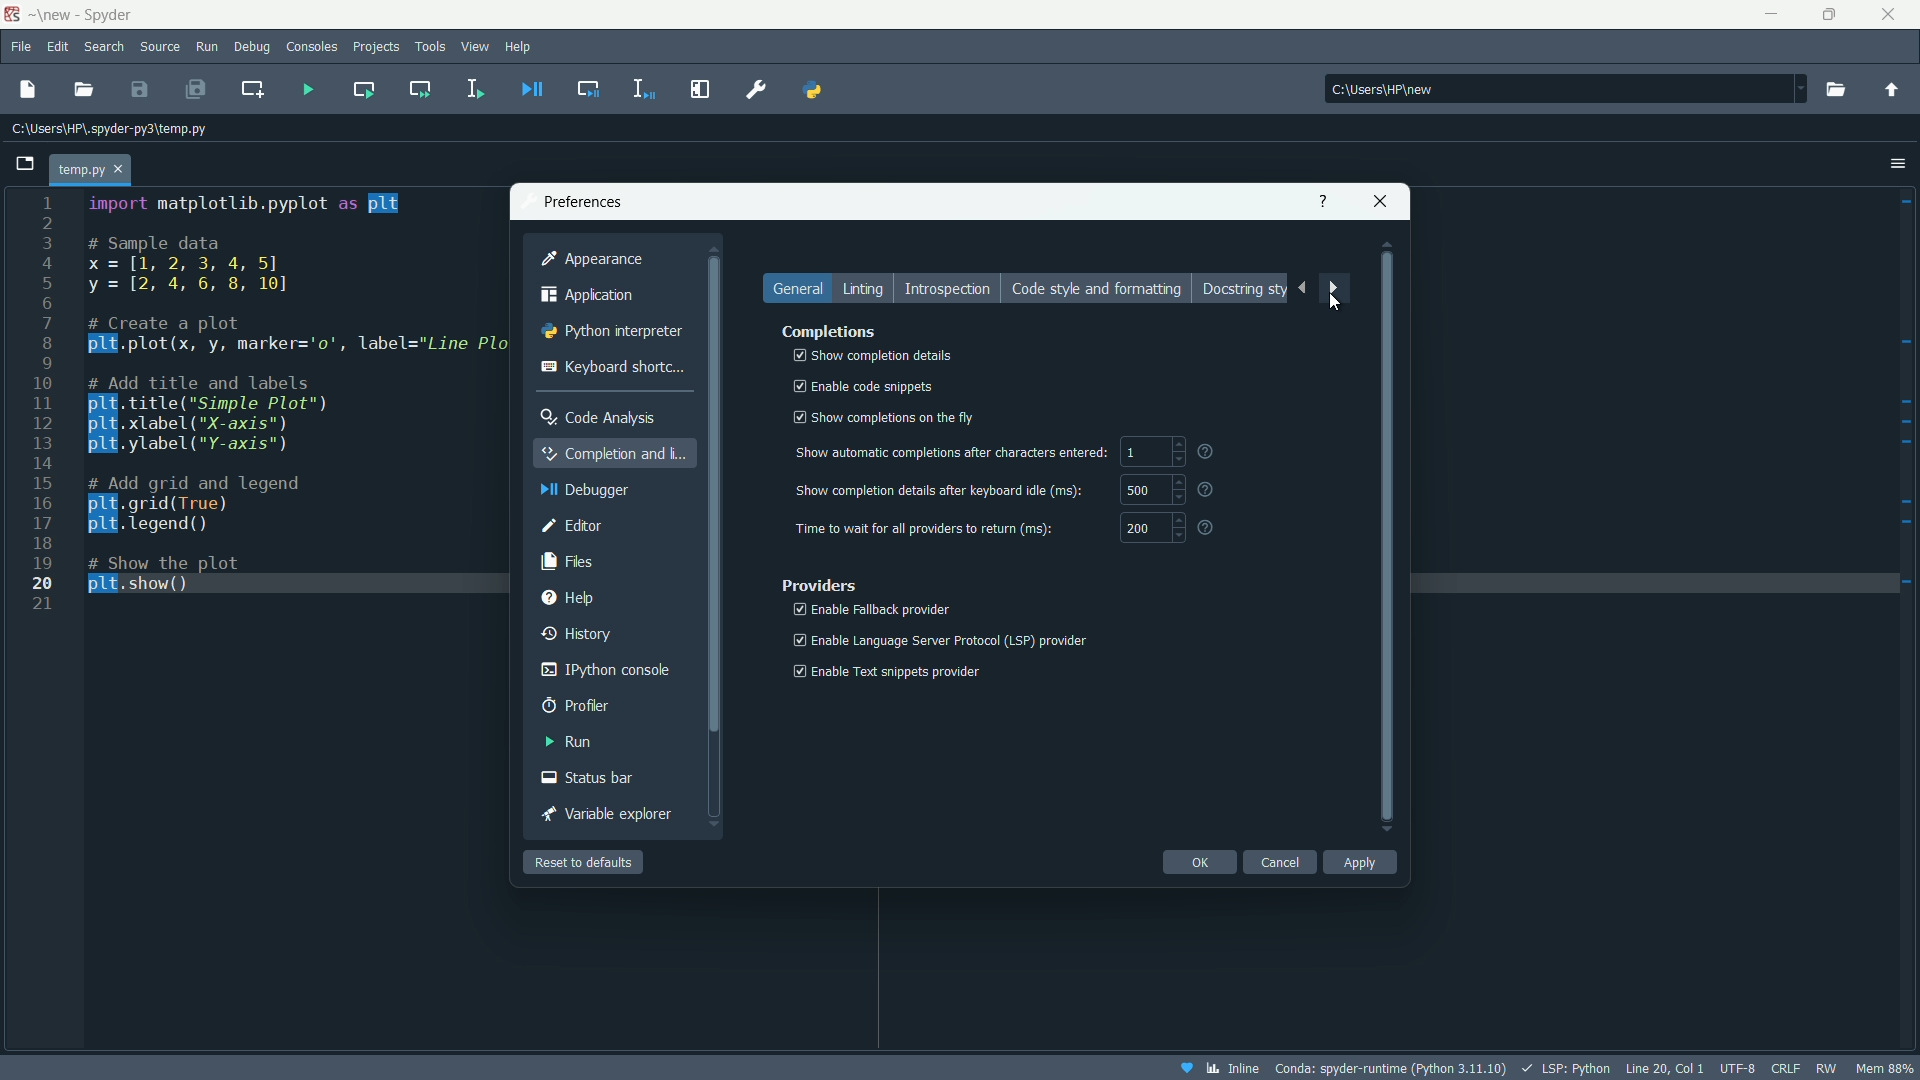 The image size is (1920, 1080). I want to click on run file, so click(309, 90).